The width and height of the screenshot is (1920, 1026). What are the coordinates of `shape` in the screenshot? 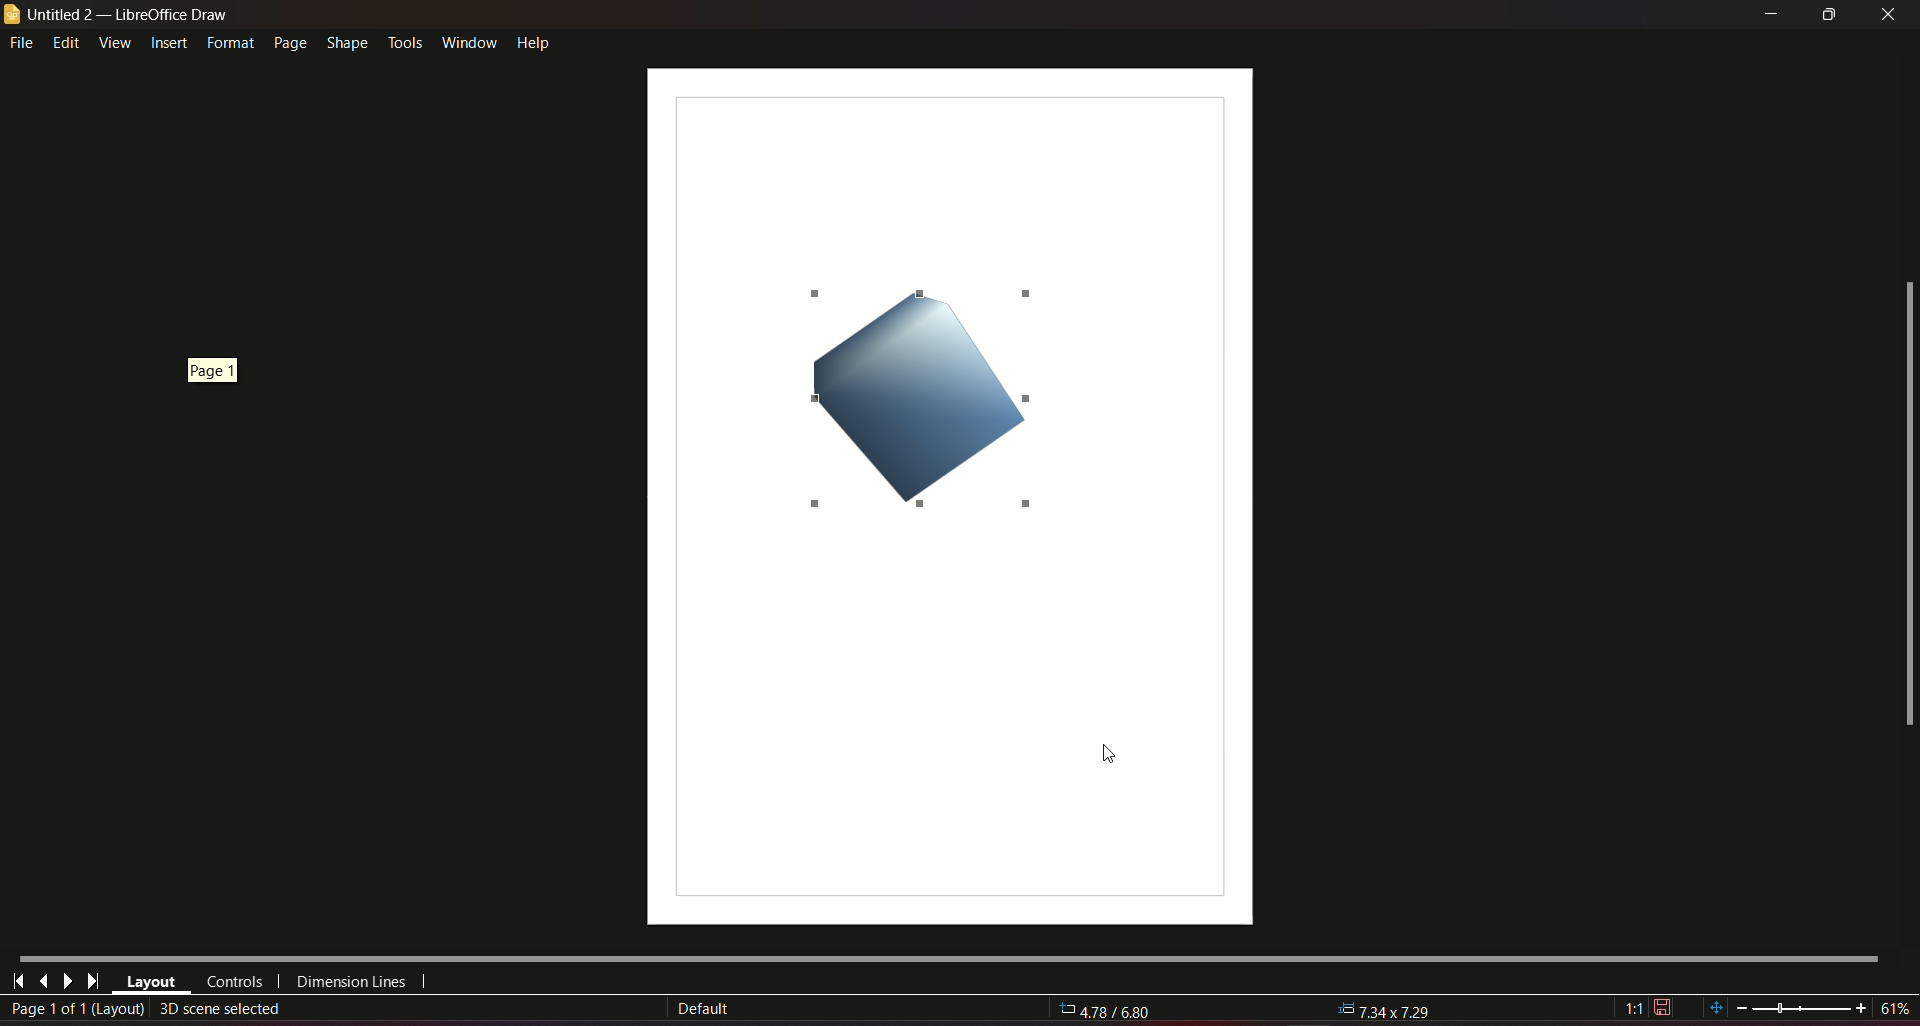 It's located at (346, 40).